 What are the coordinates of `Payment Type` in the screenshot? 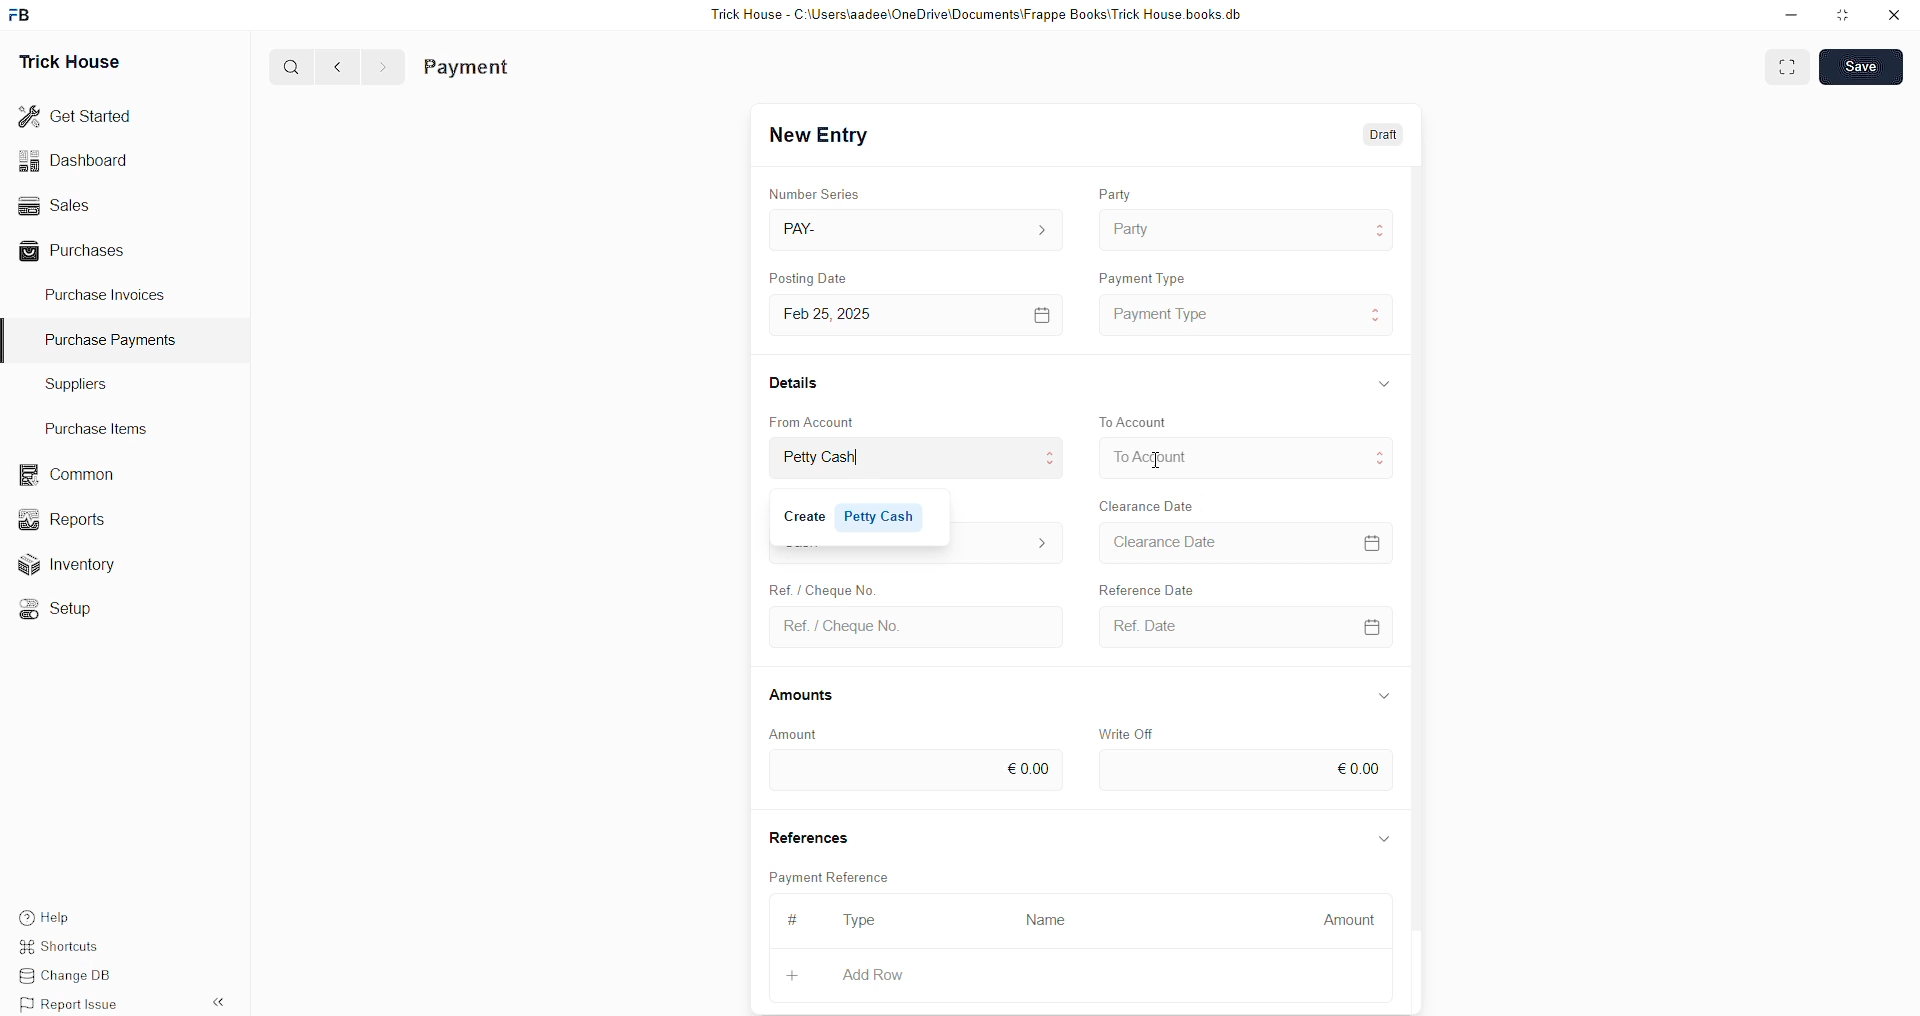 It's located at (1149, 274).